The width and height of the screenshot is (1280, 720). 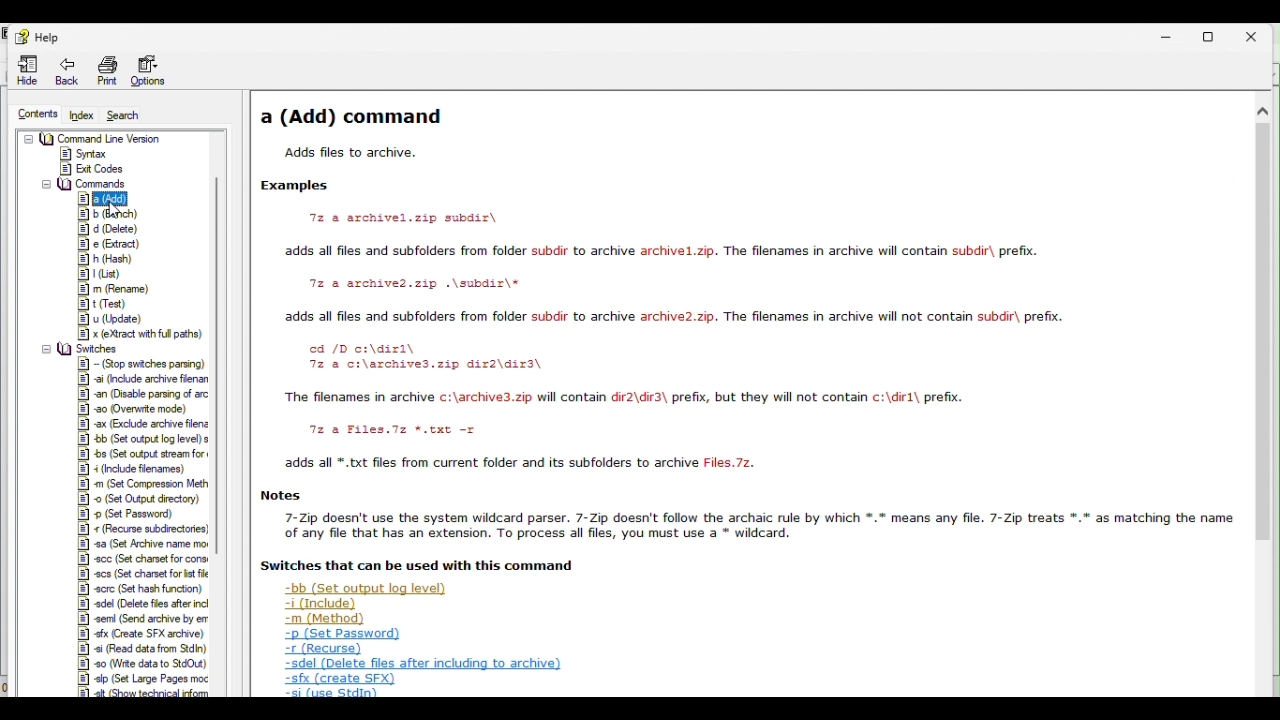 I want to click on -scs, so click(x=143, y=574).